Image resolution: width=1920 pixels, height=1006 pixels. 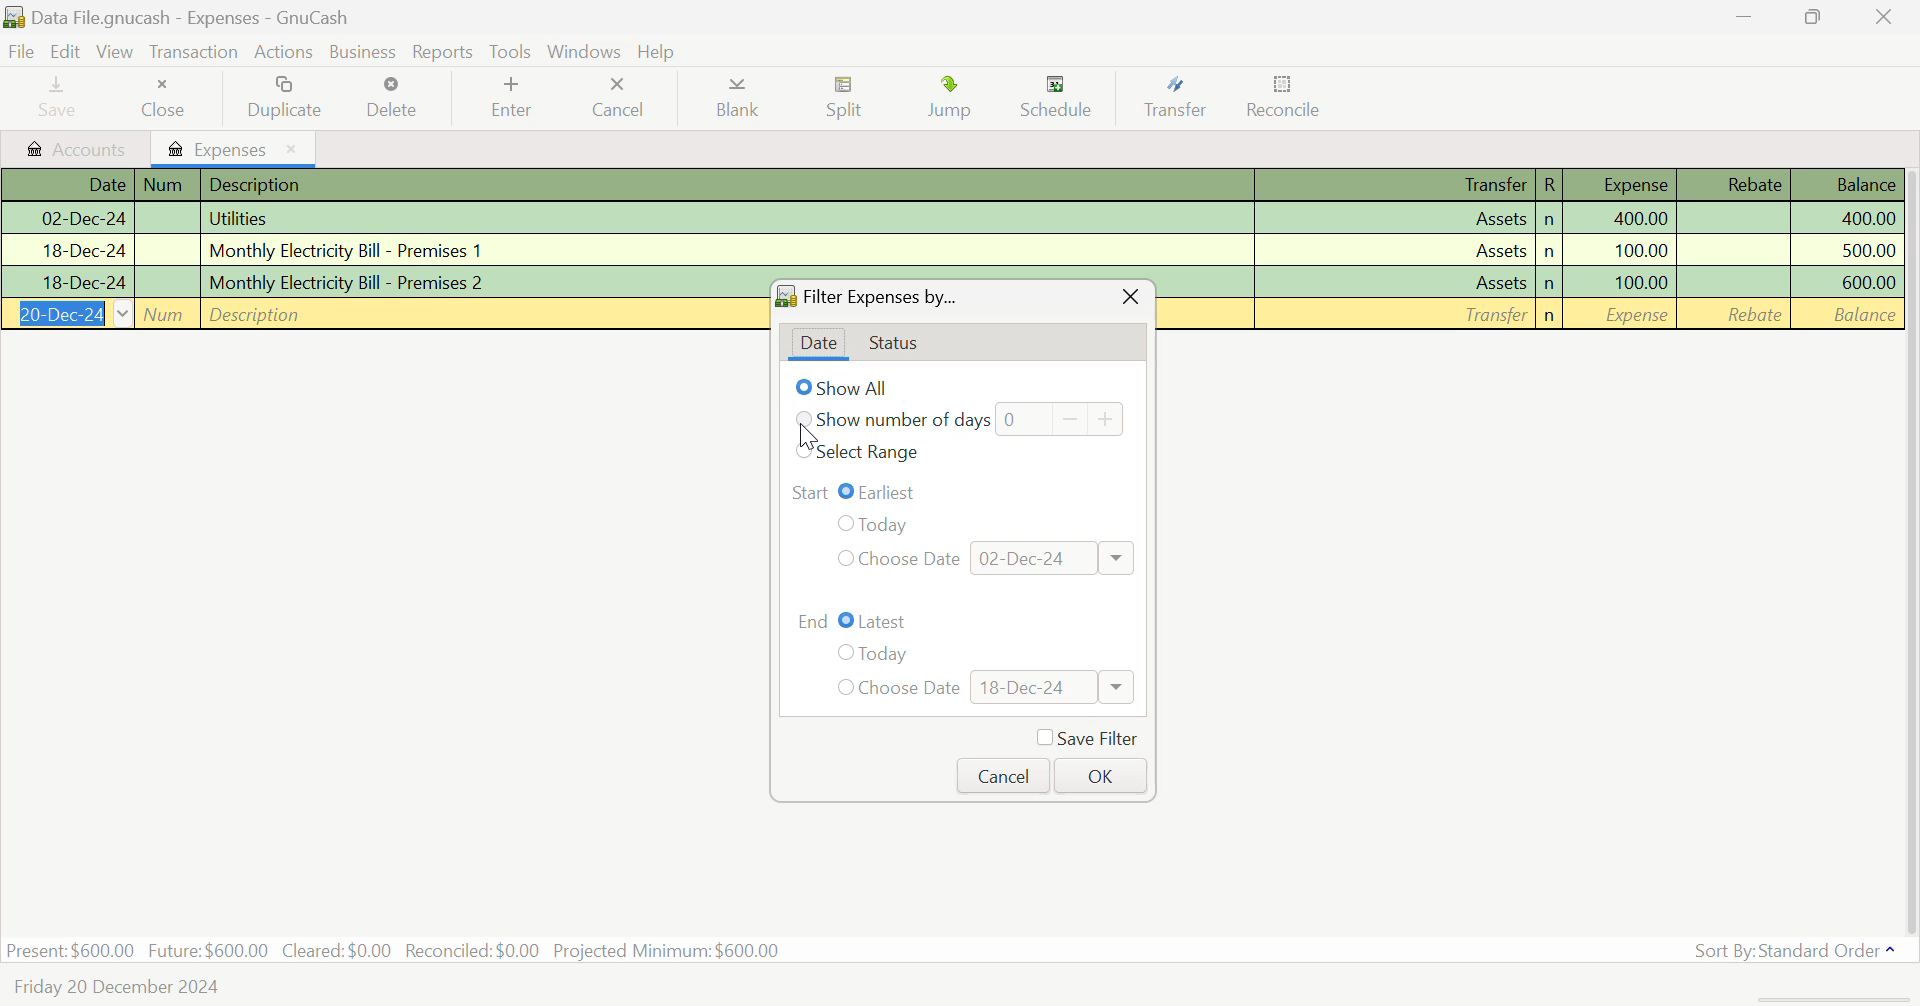 What do you see at coordinates (168, 185) in the screenshot?
I see `Num` at bounding box center [168, 185].